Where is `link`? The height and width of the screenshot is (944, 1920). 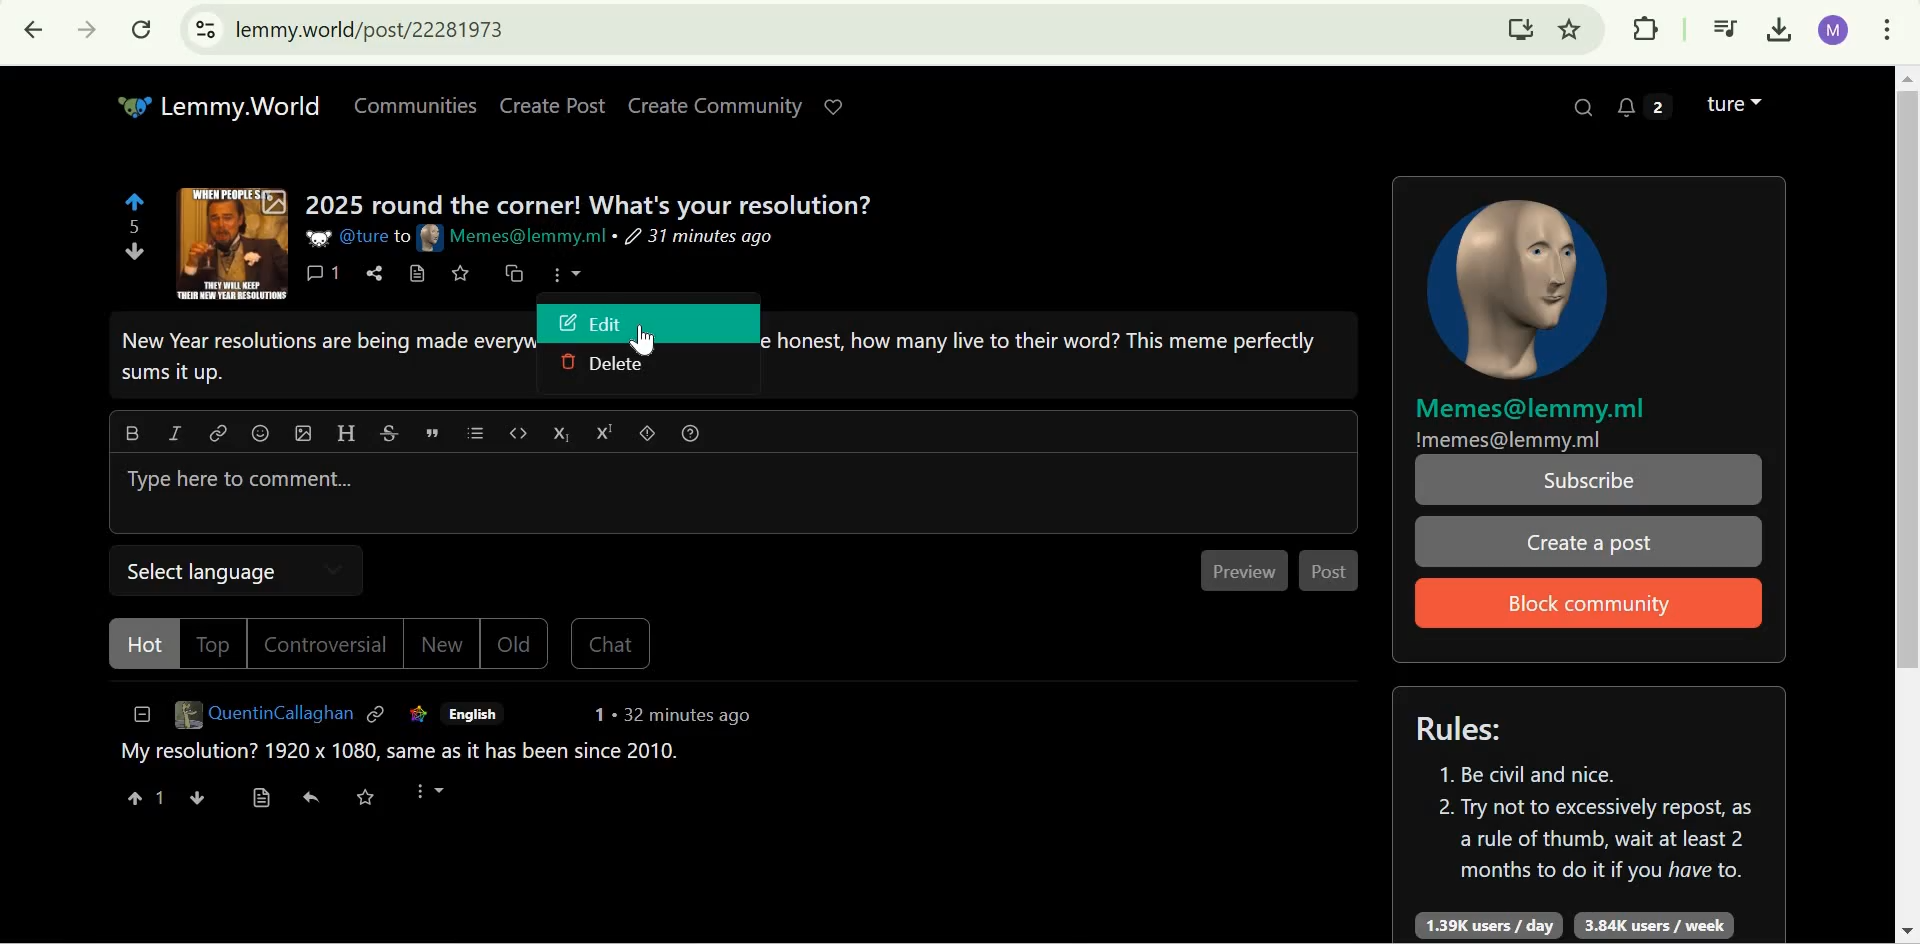
link is located at coordinates (219, 431).